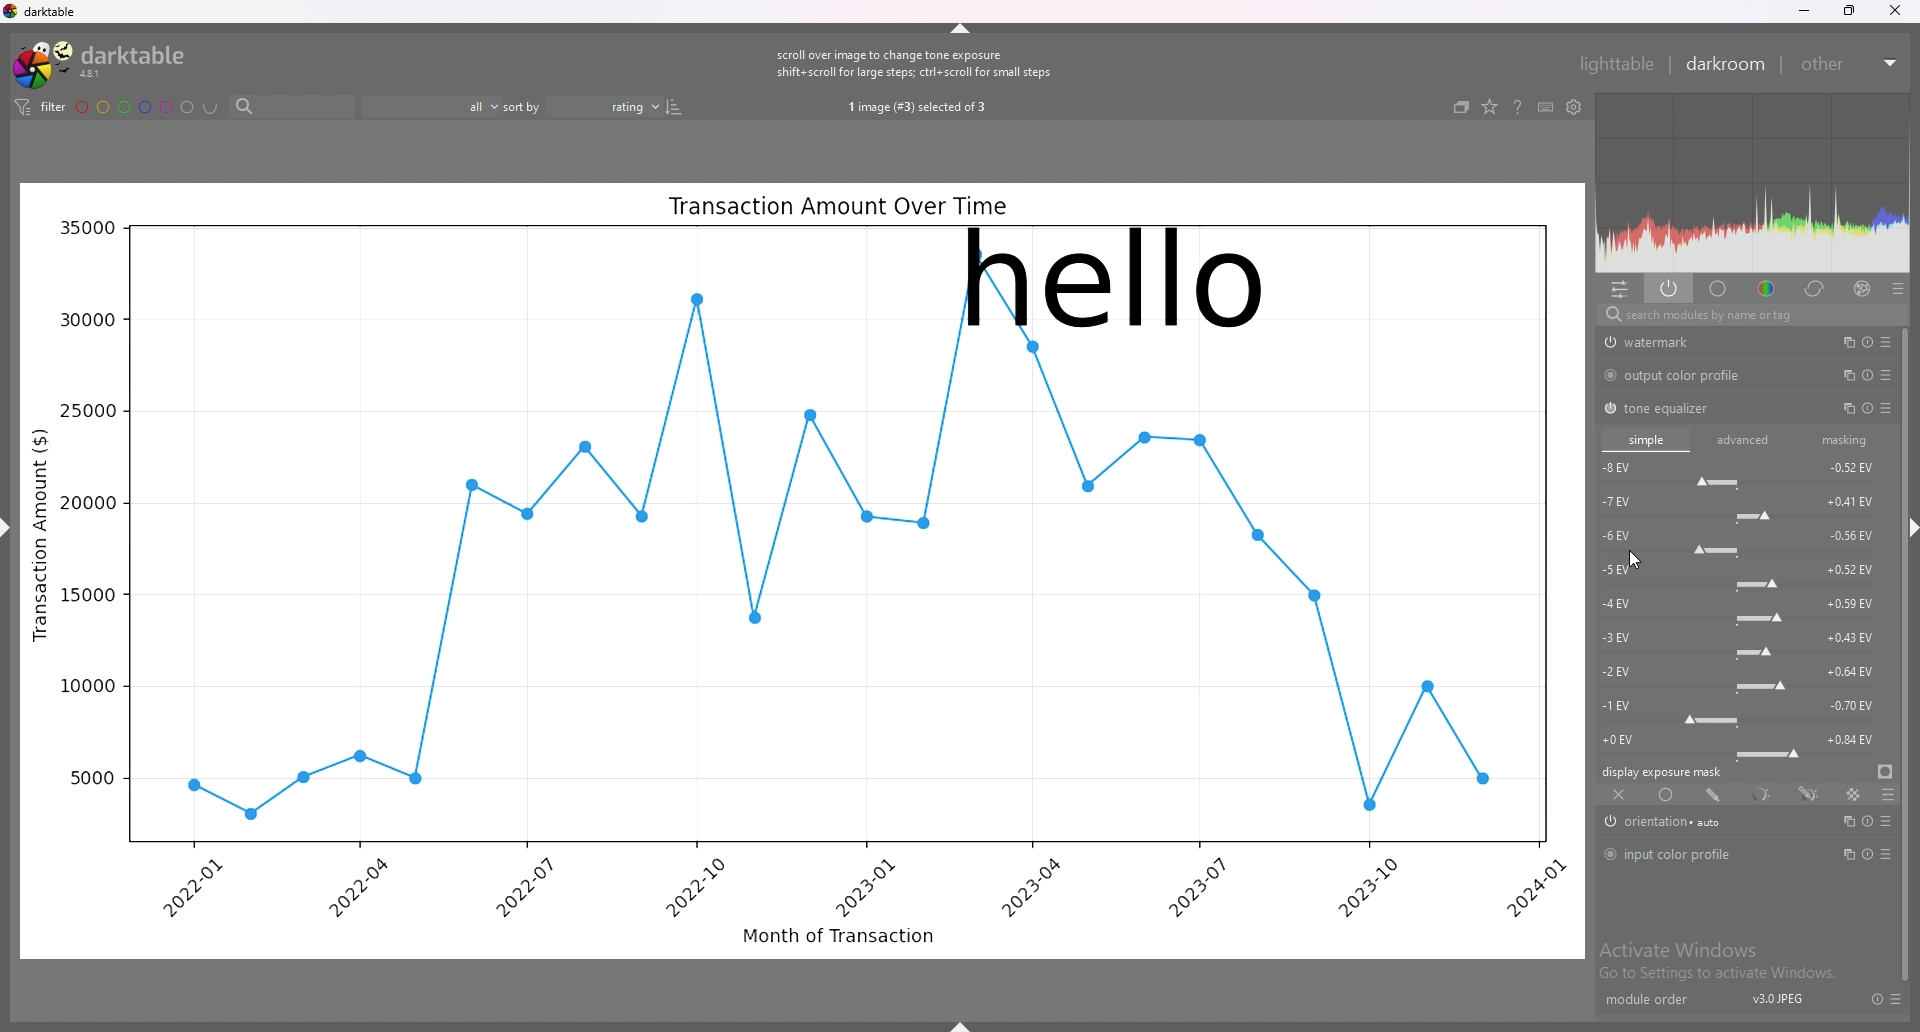 Image resolution: width=1920 pixels, height=1032 pixels. Describe the element at coordinates (86, 228) in the screenshot. I see `35000` at that location.